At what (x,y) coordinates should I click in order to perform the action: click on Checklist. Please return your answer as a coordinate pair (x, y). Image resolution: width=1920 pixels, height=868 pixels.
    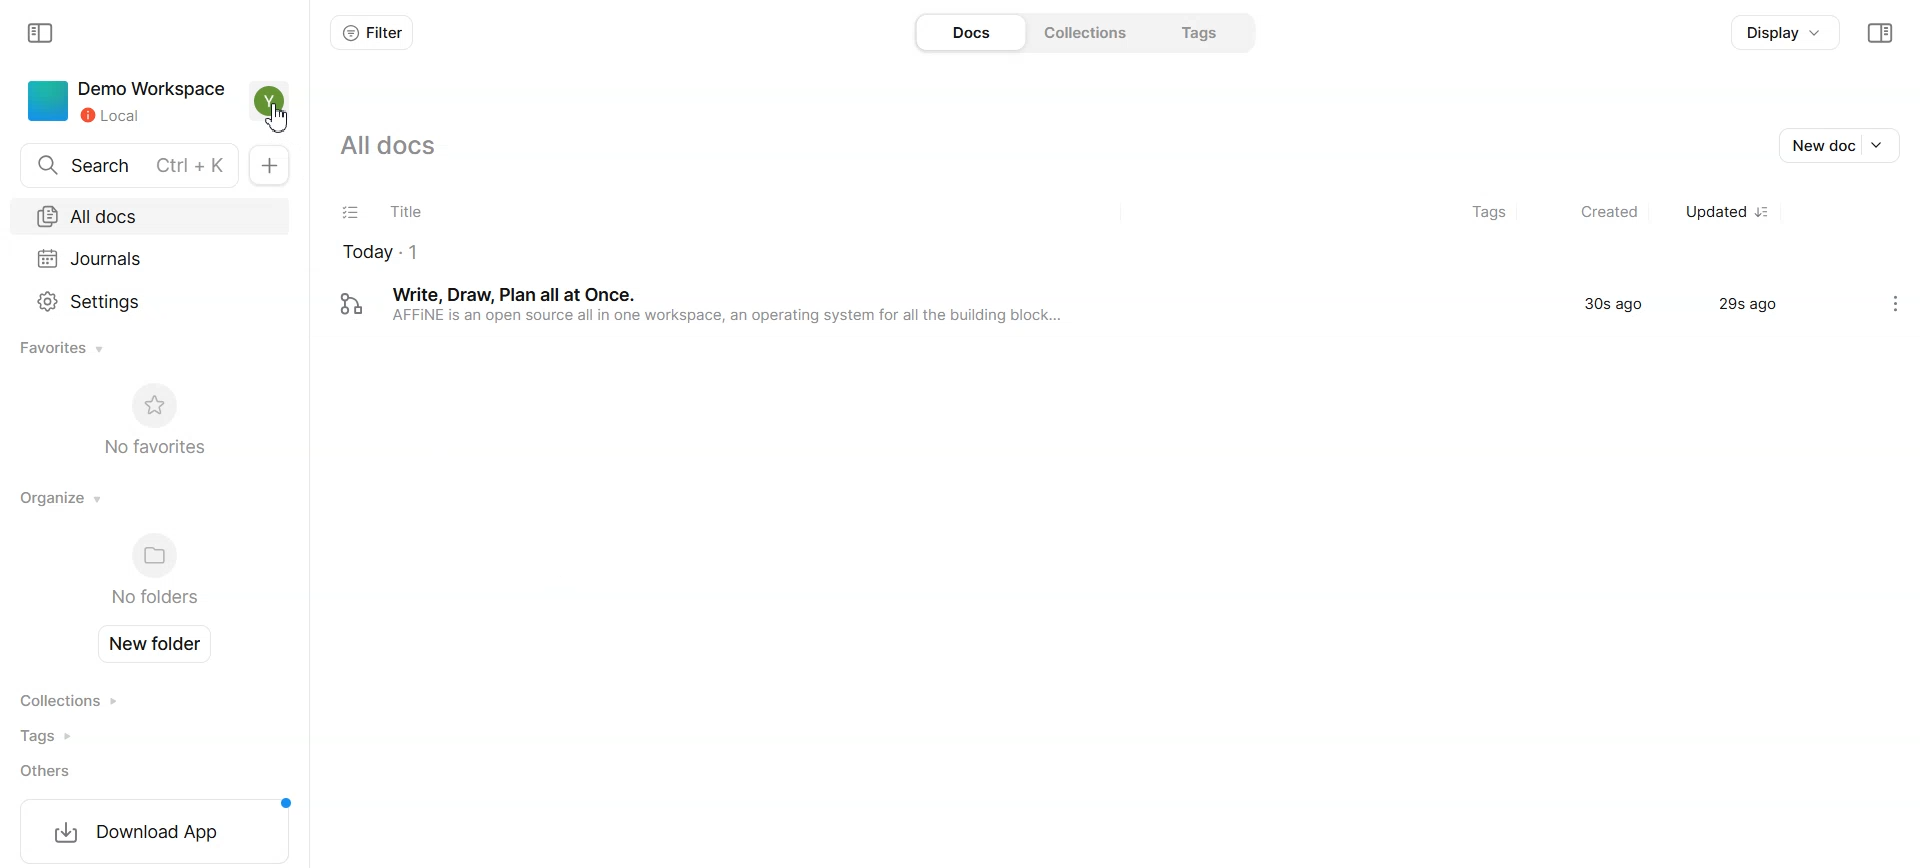
    Looking at the image, I should click on (351, 212).